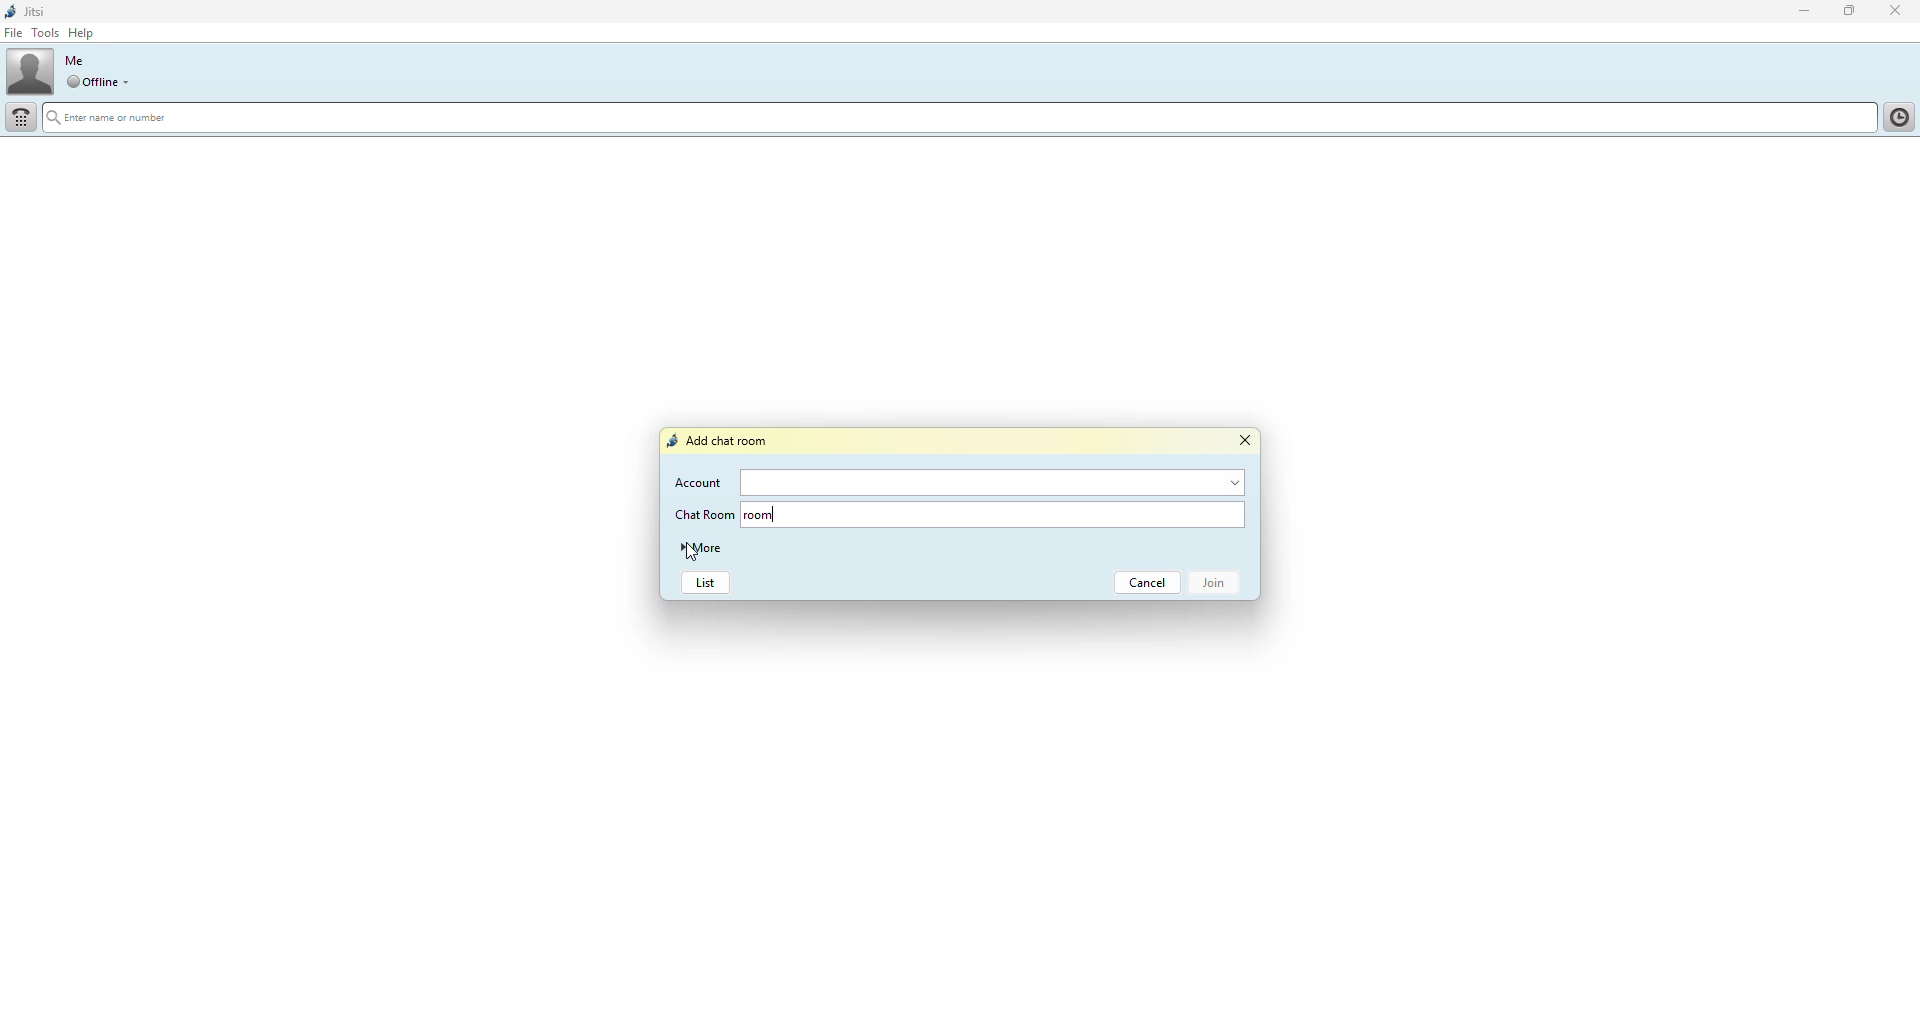 This screenshot has height=1032, width=1920. Describe the element at coordinates (771, 517) in the screenshot. I see `room` at that location.